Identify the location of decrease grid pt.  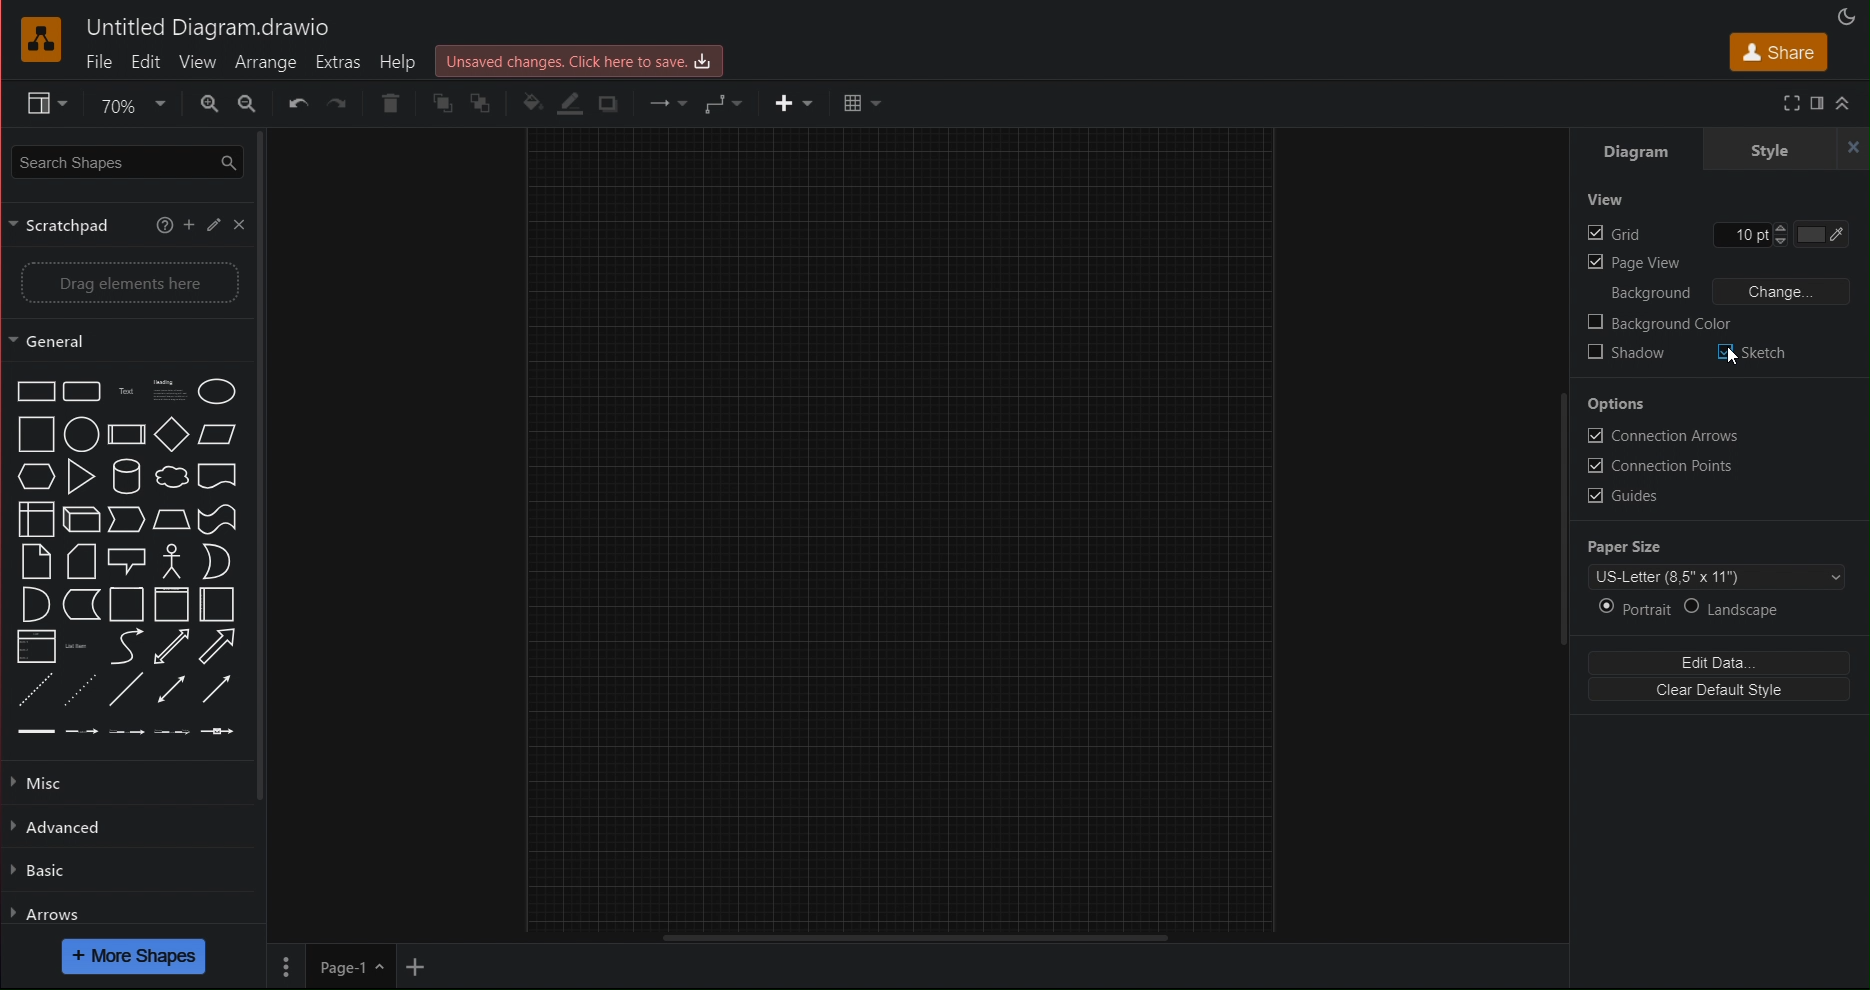
(1782, 242).